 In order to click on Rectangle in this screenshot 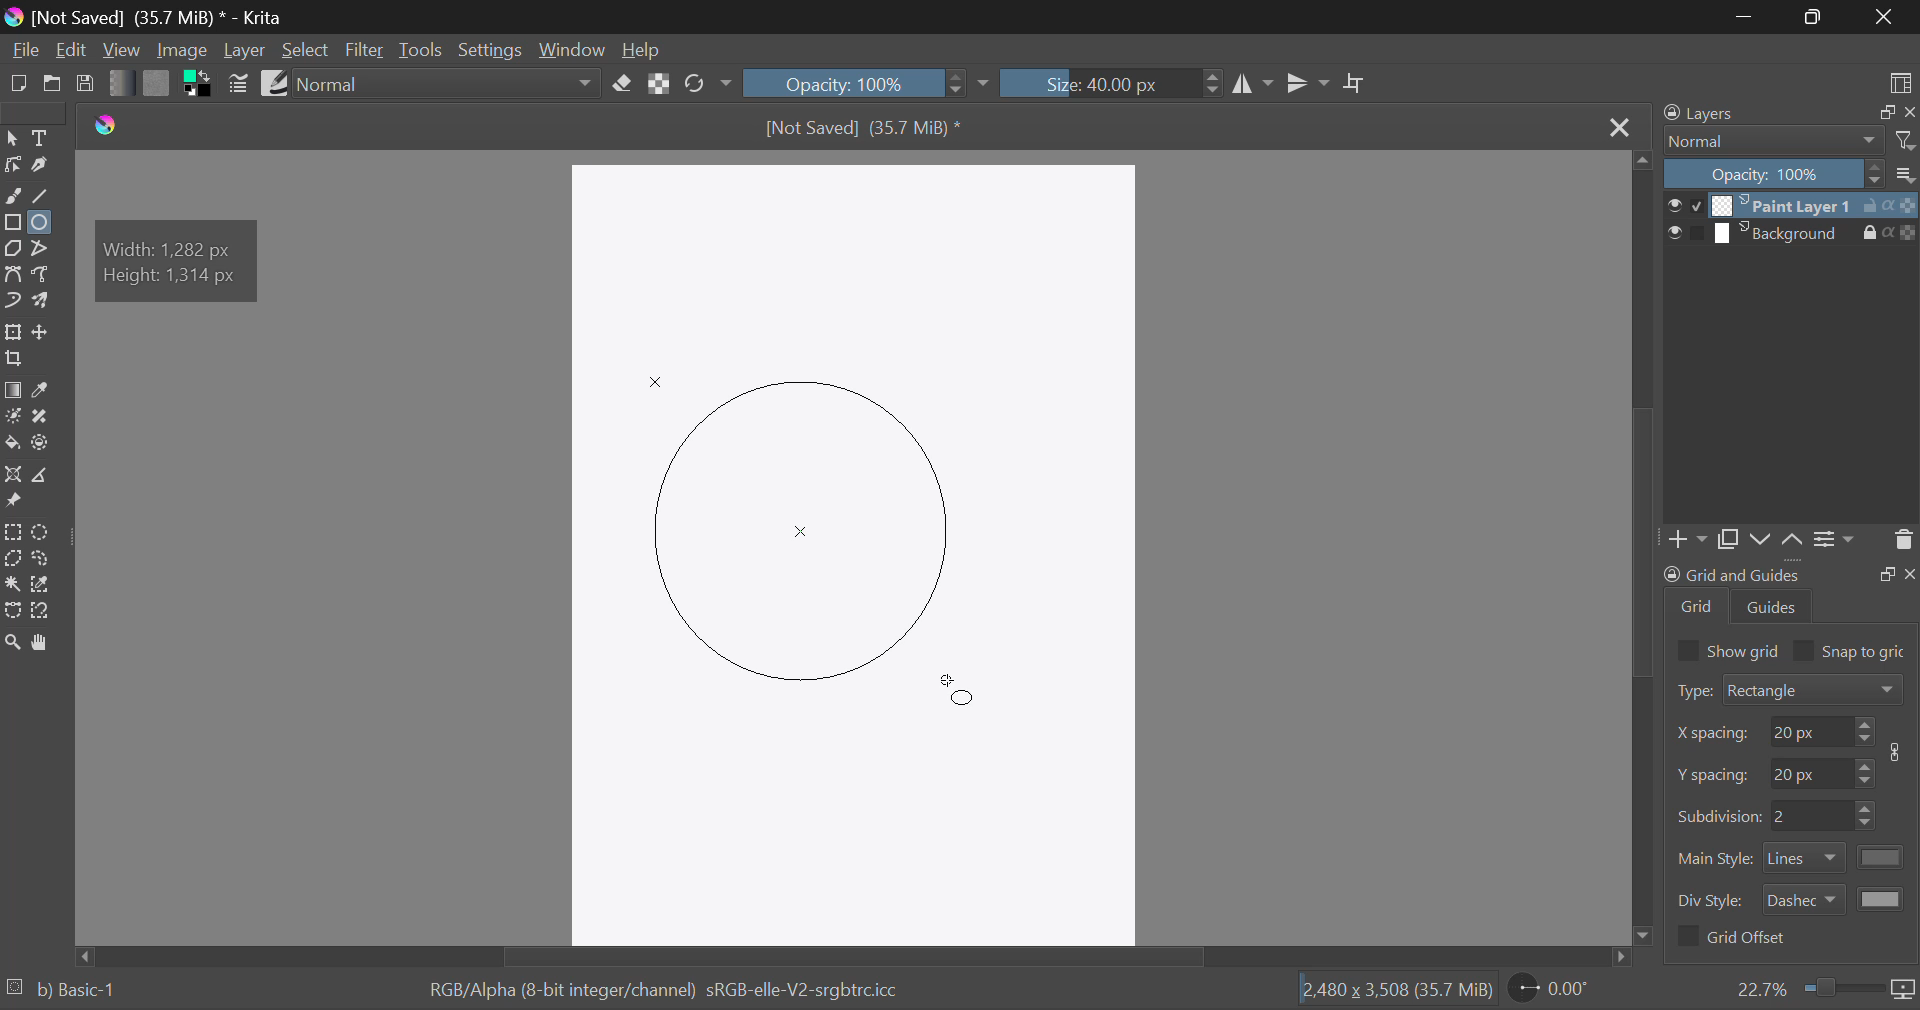, I will do `click(14, 221)`.